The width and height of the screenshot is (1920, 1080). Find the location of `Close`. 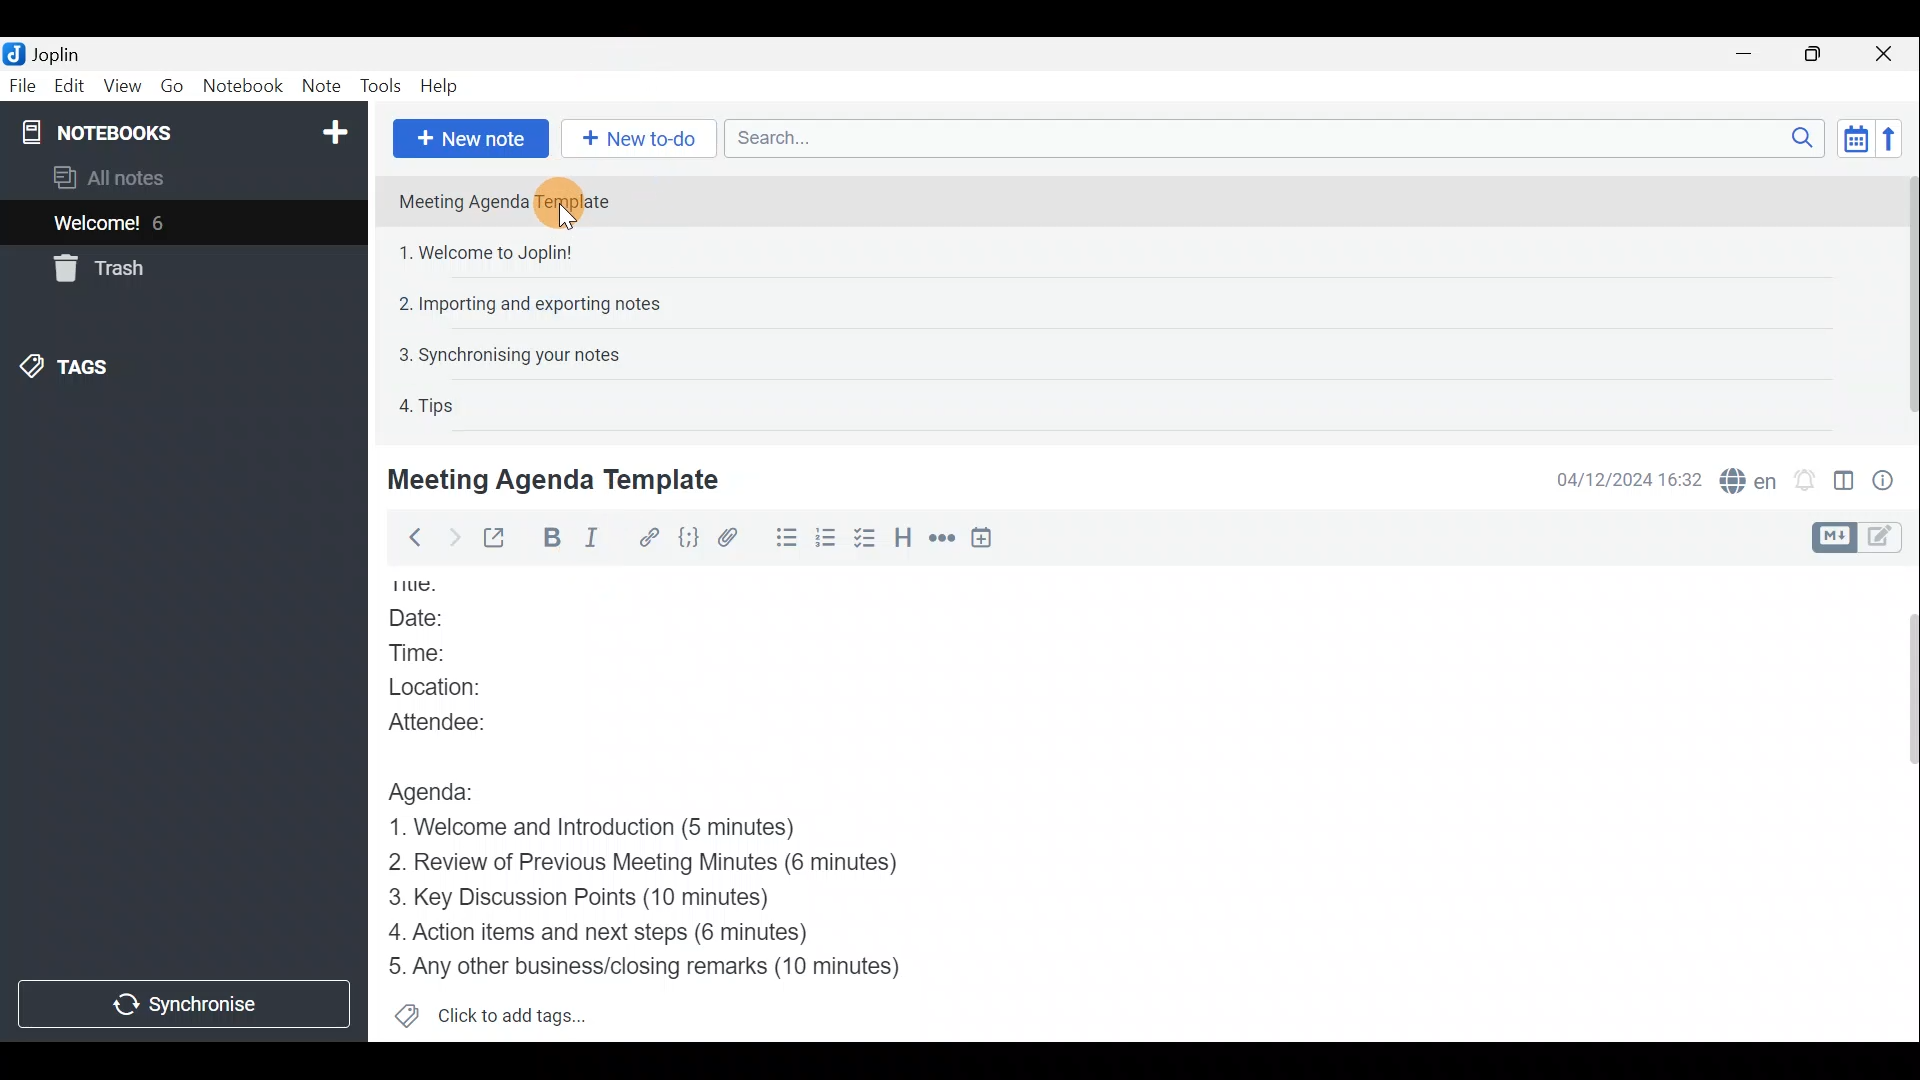

Close is located at coordinates (1885, 55).